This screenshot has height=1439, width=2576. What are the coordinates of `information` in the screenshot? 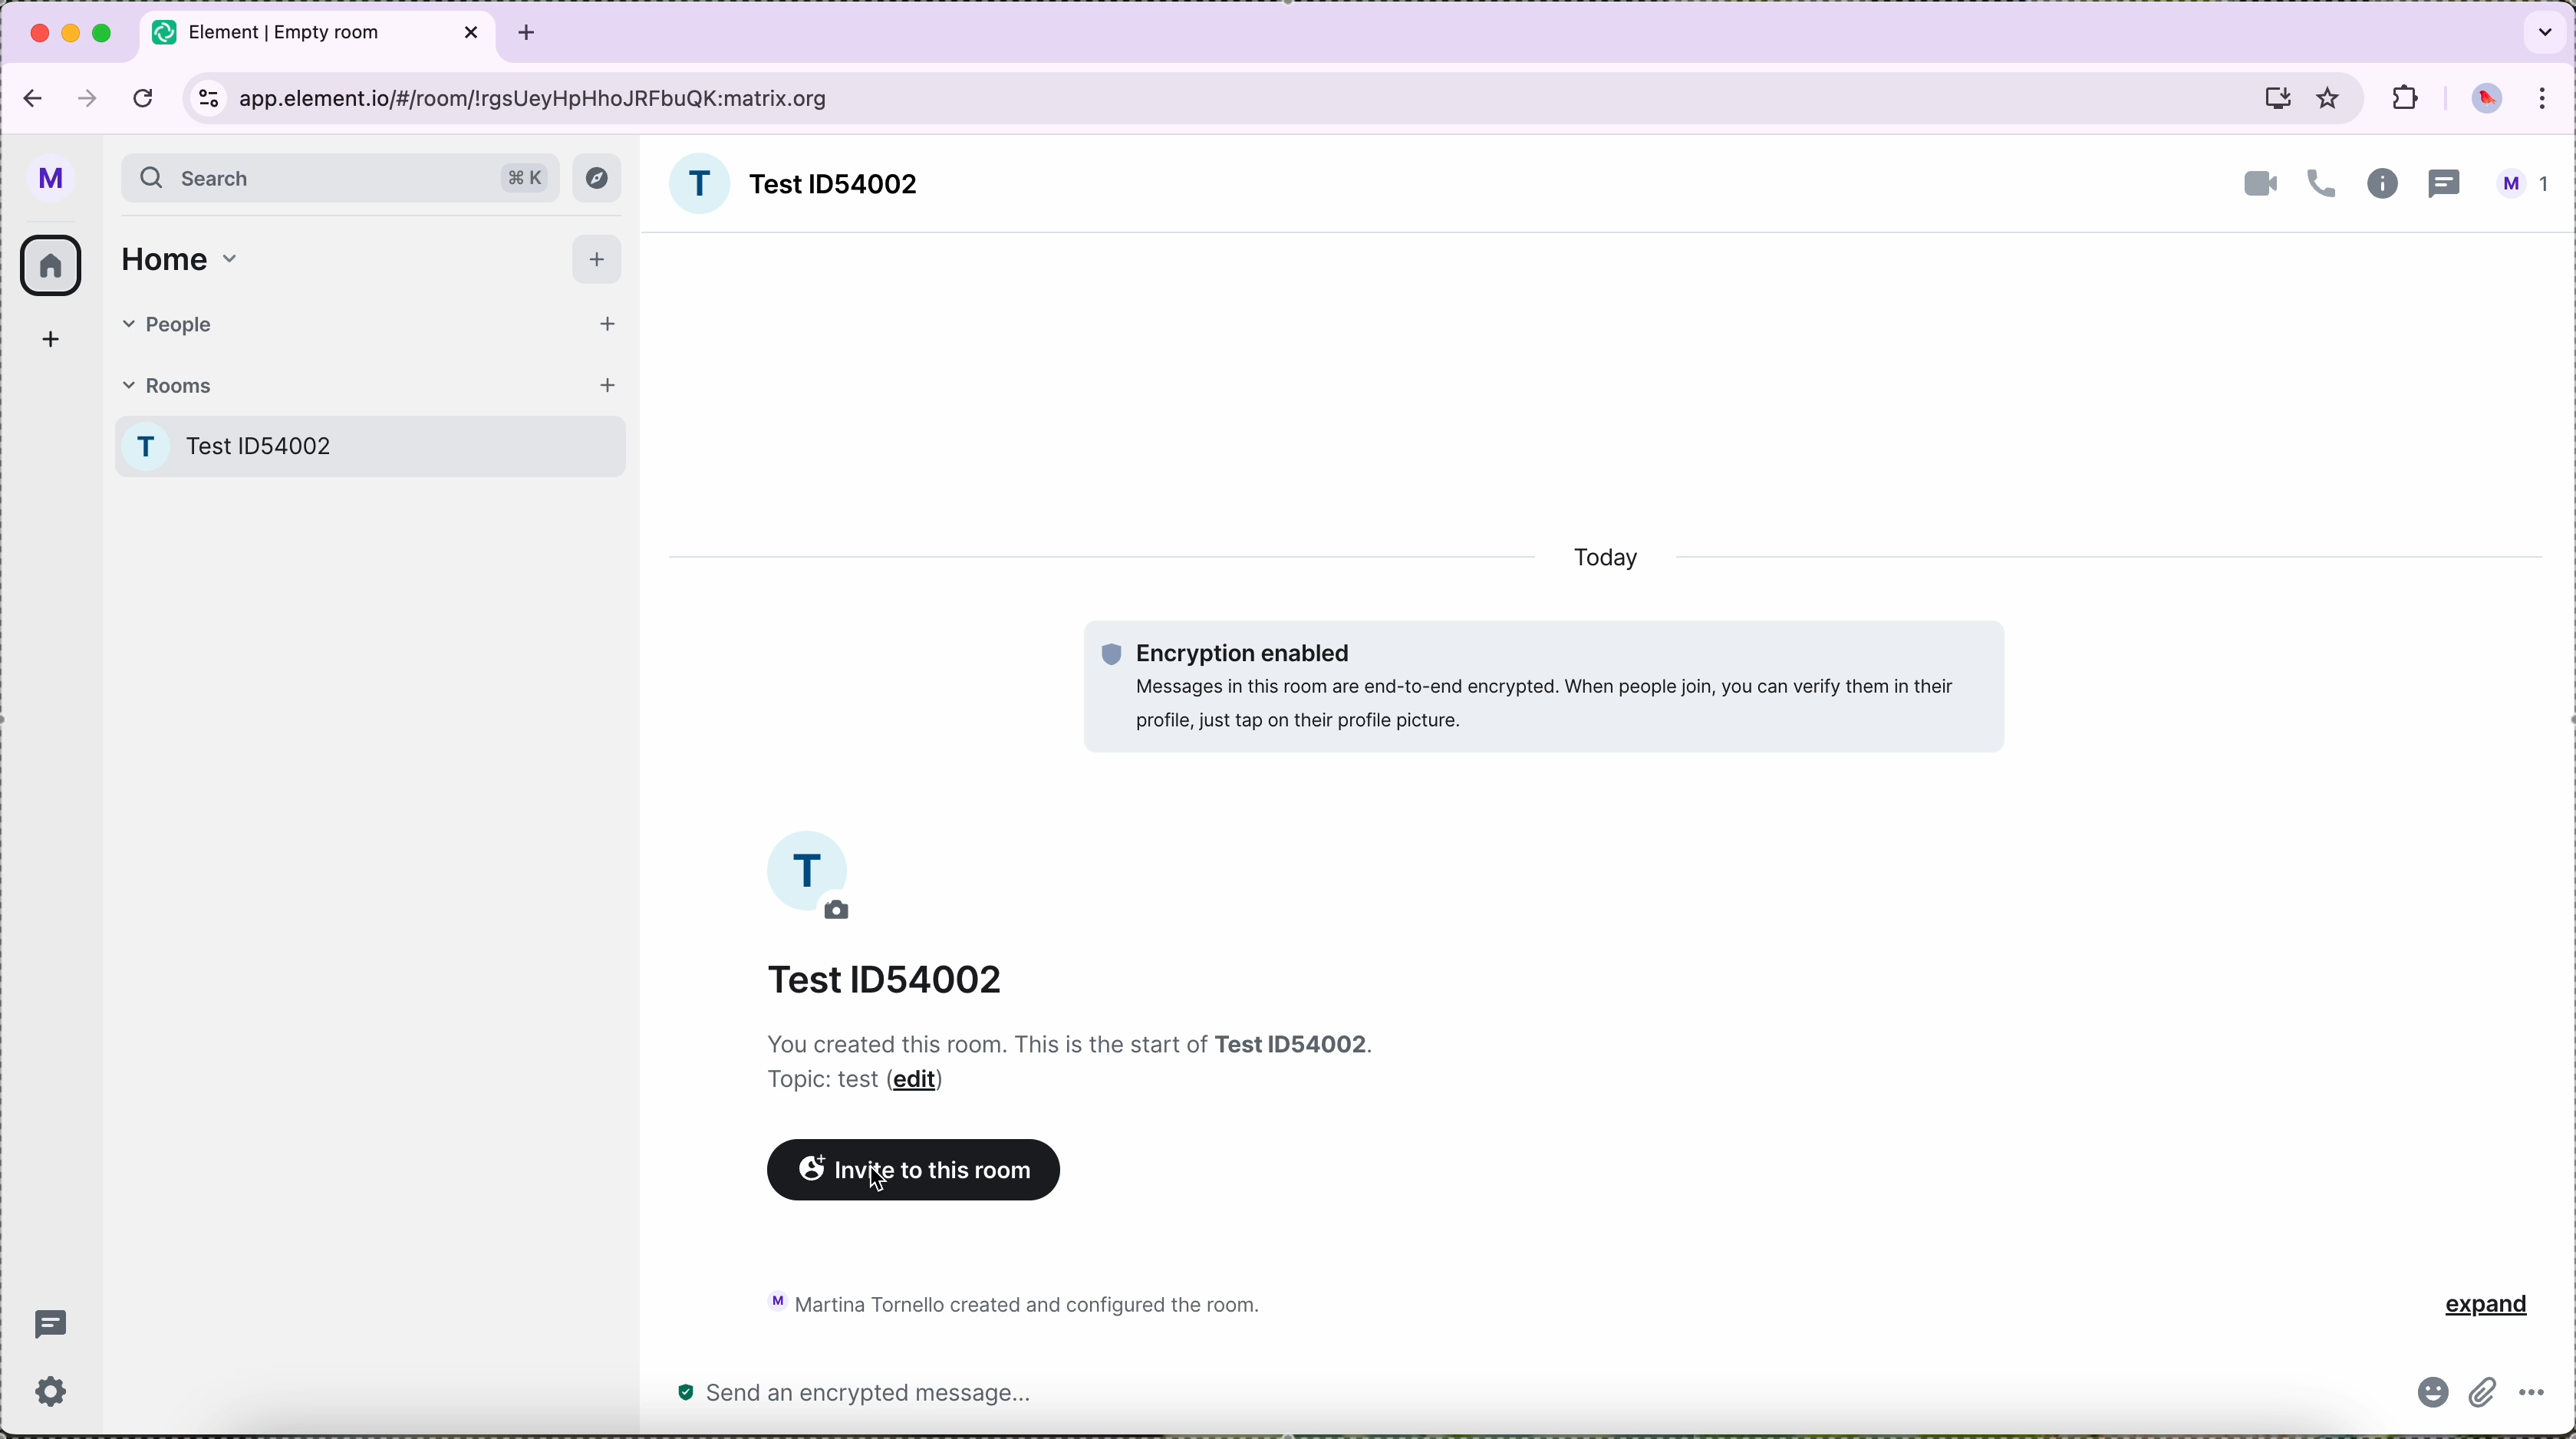 It's located at (2382, 185).